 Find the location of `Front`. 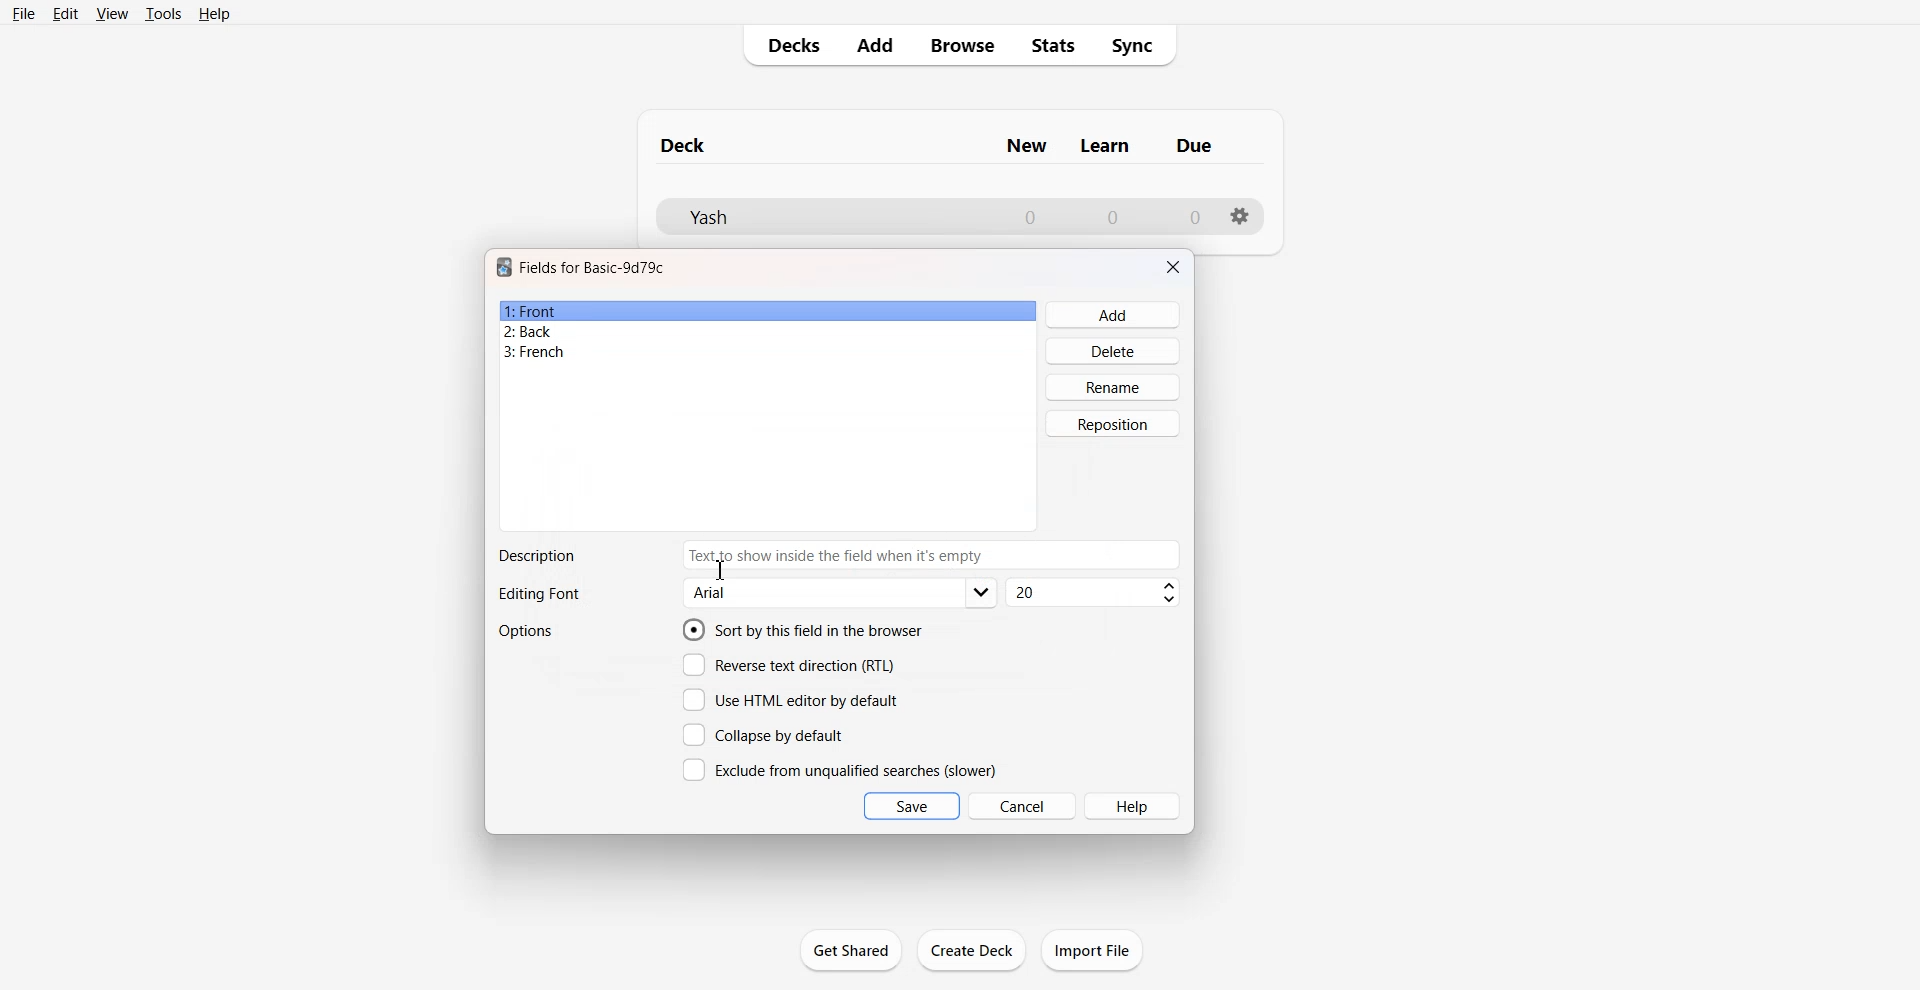

Front is located at coordinates (768, 311).